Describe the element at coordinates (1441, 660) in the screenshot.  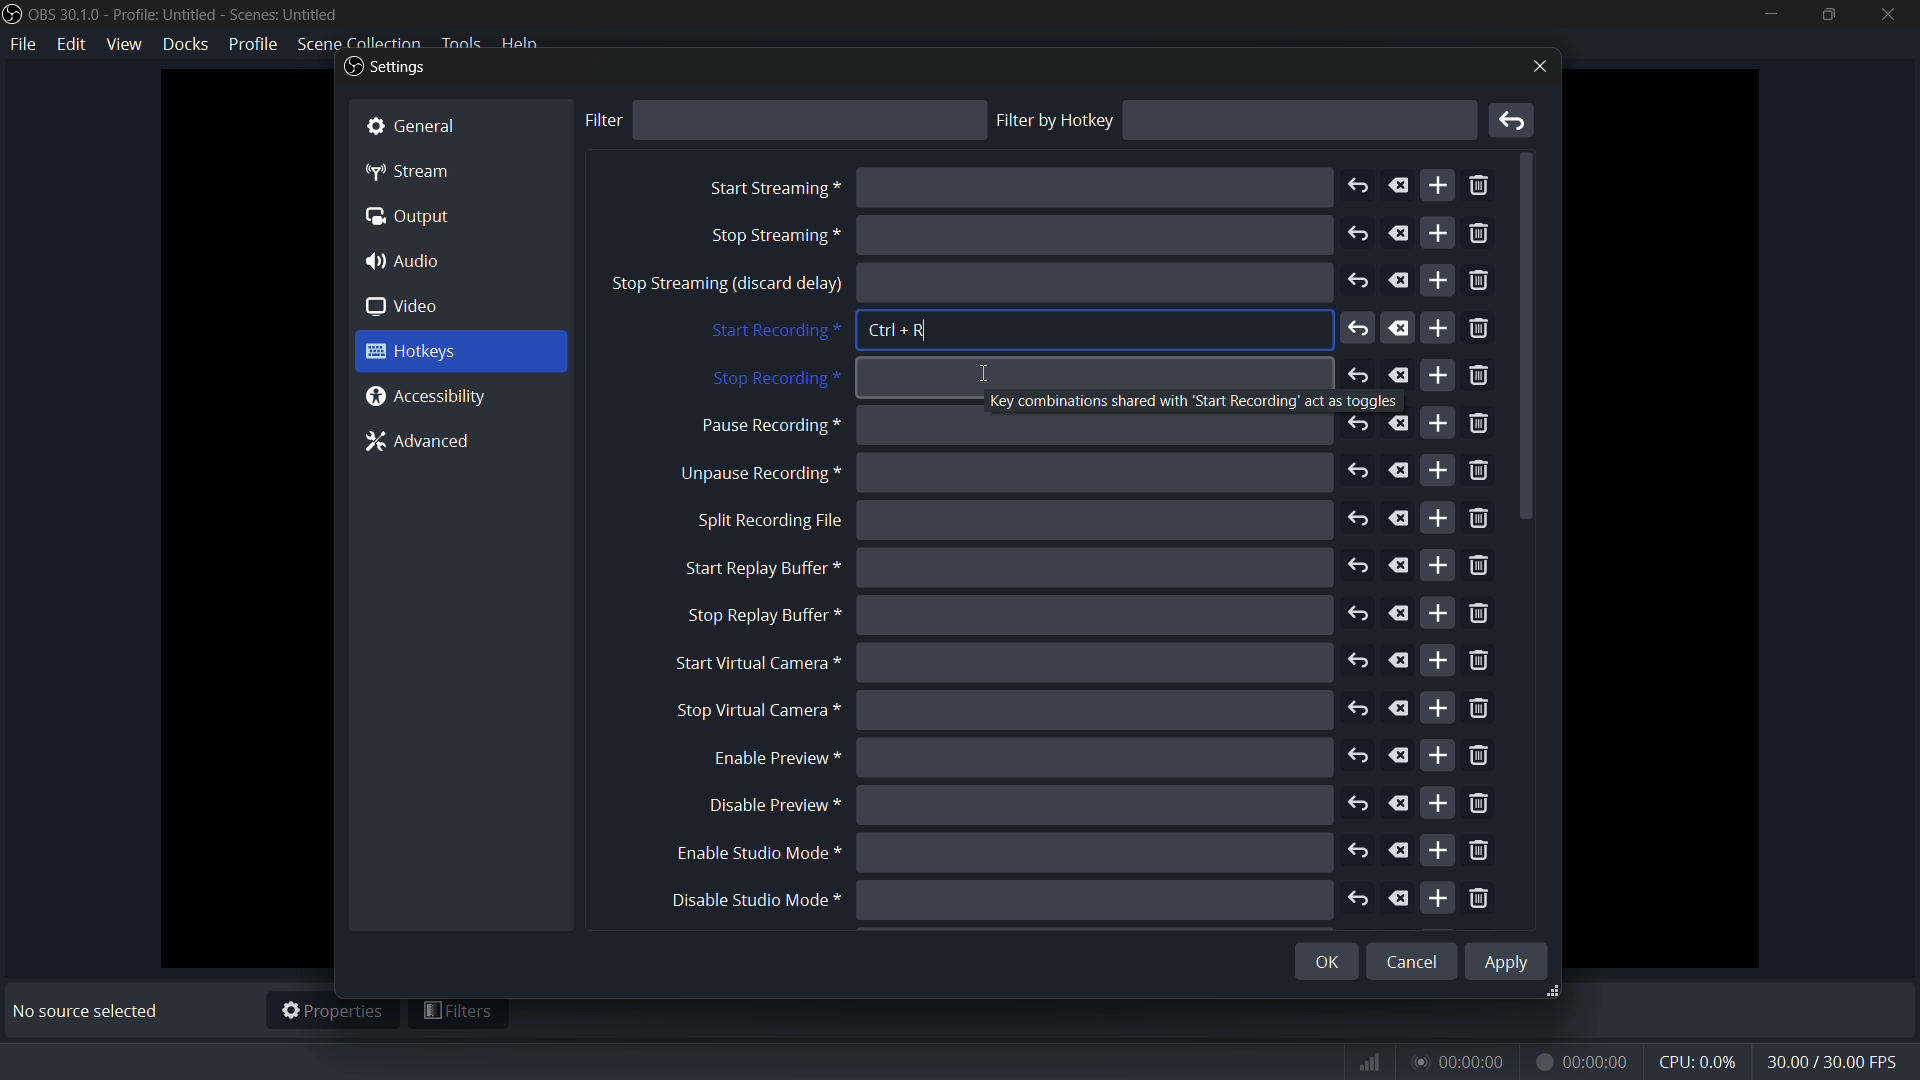
I see `add more` at that location.